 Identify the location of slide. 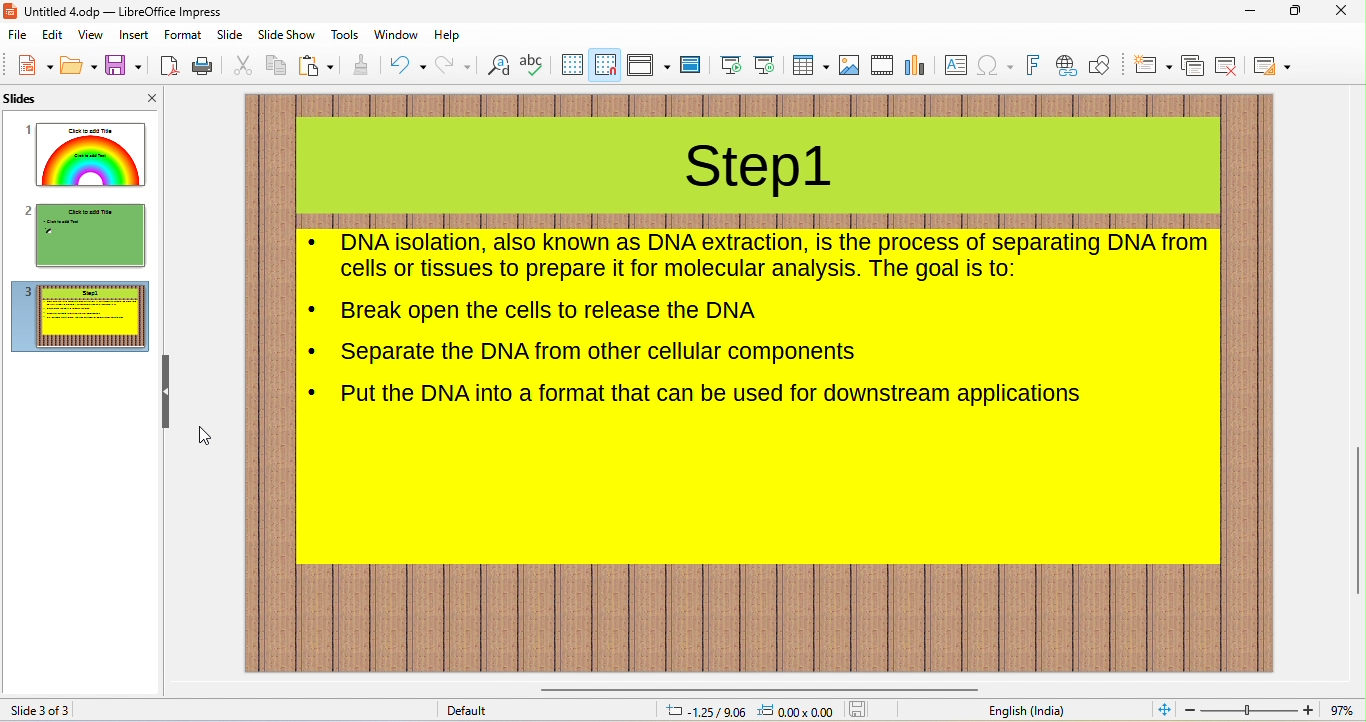
(229, 35).